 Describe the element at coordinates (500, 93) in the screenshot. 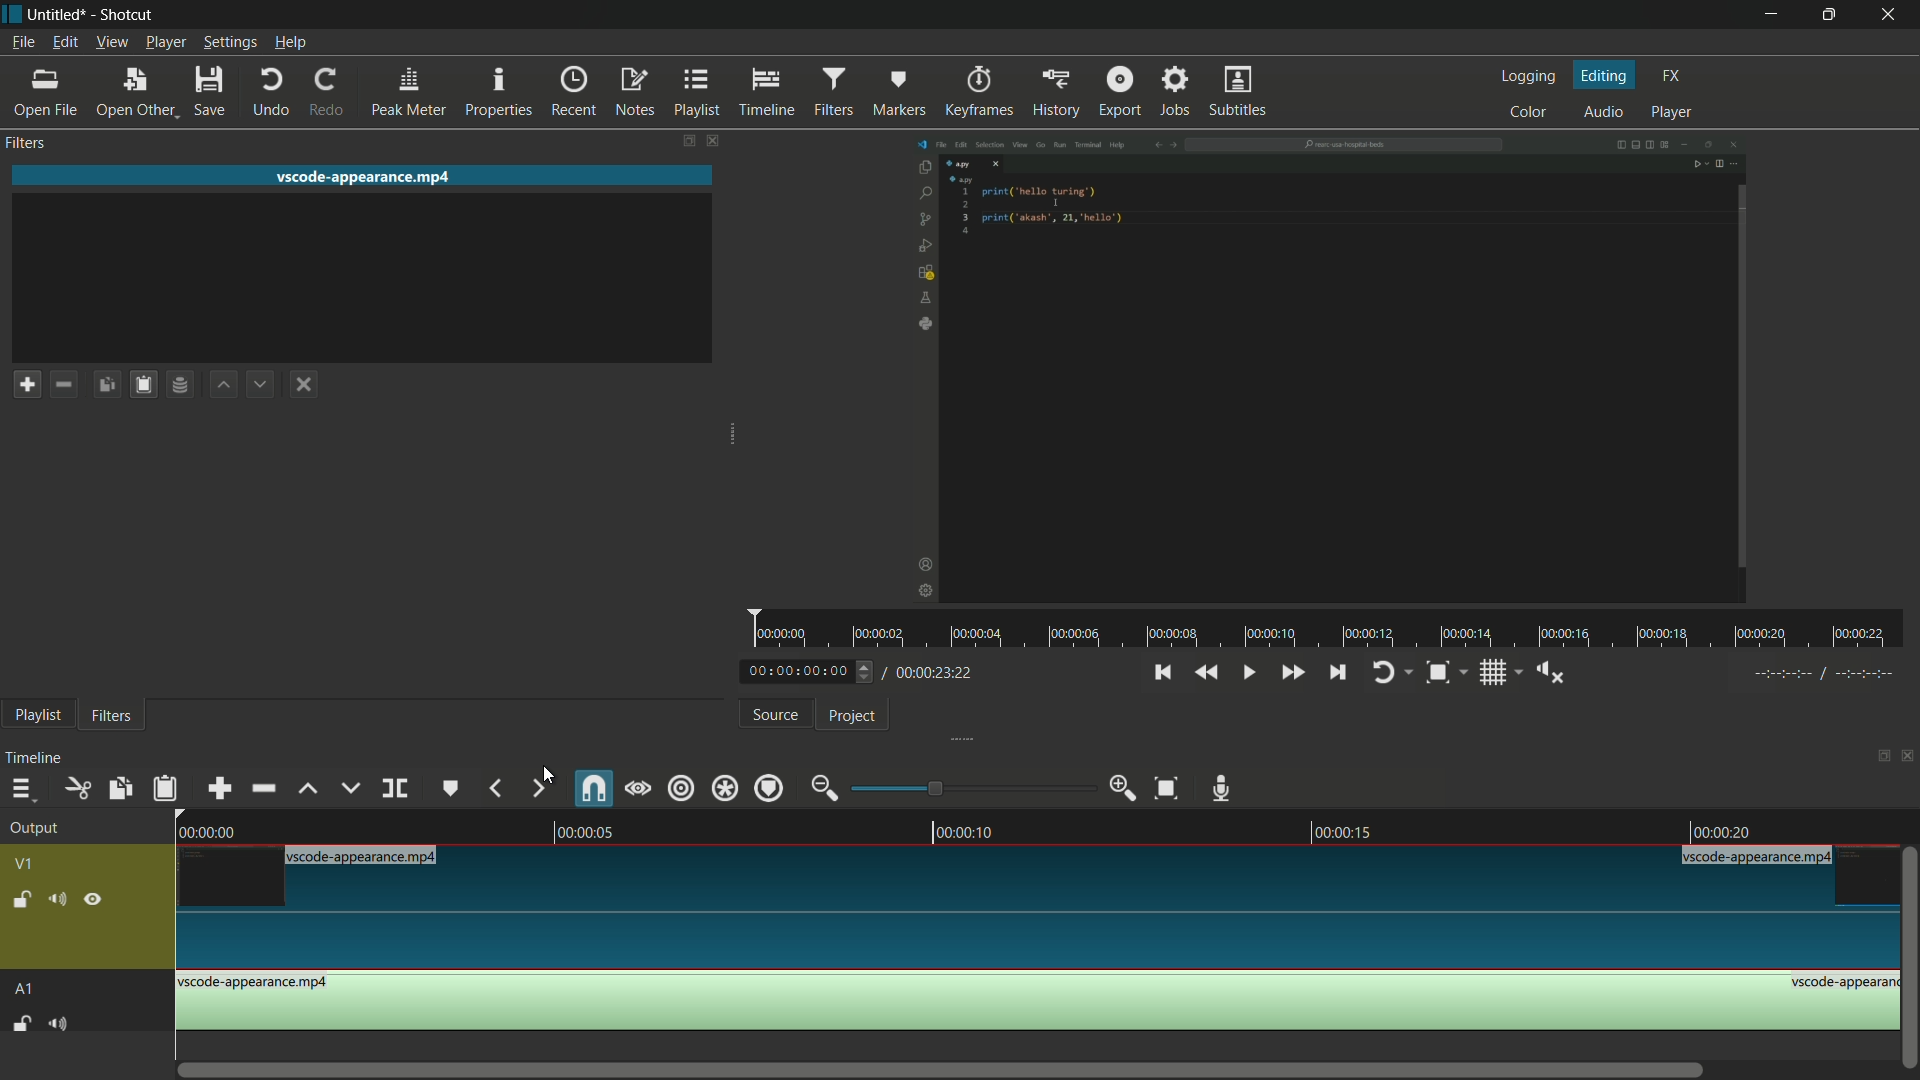

I see `properties` at that location.